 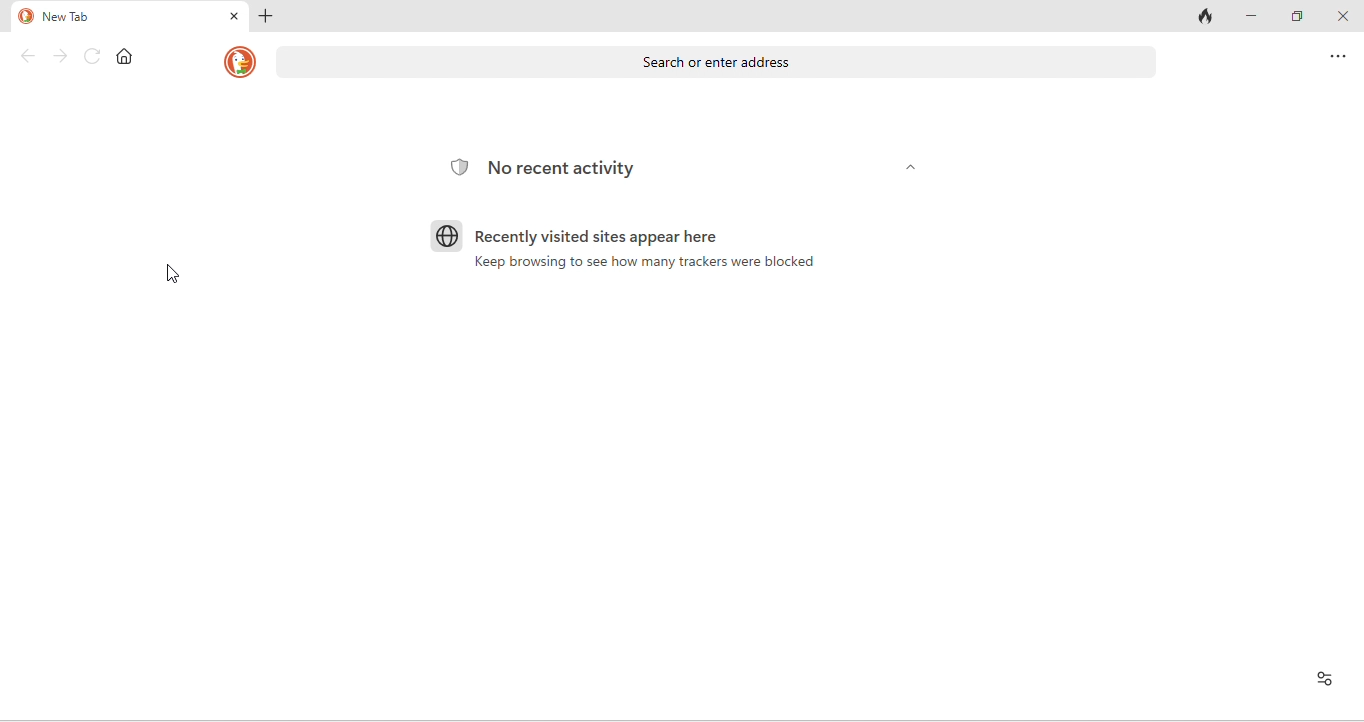 What do you see at coordinates (1298, 17) in the screenshot?
I see `maximize` at bounding box center [1298, 17].